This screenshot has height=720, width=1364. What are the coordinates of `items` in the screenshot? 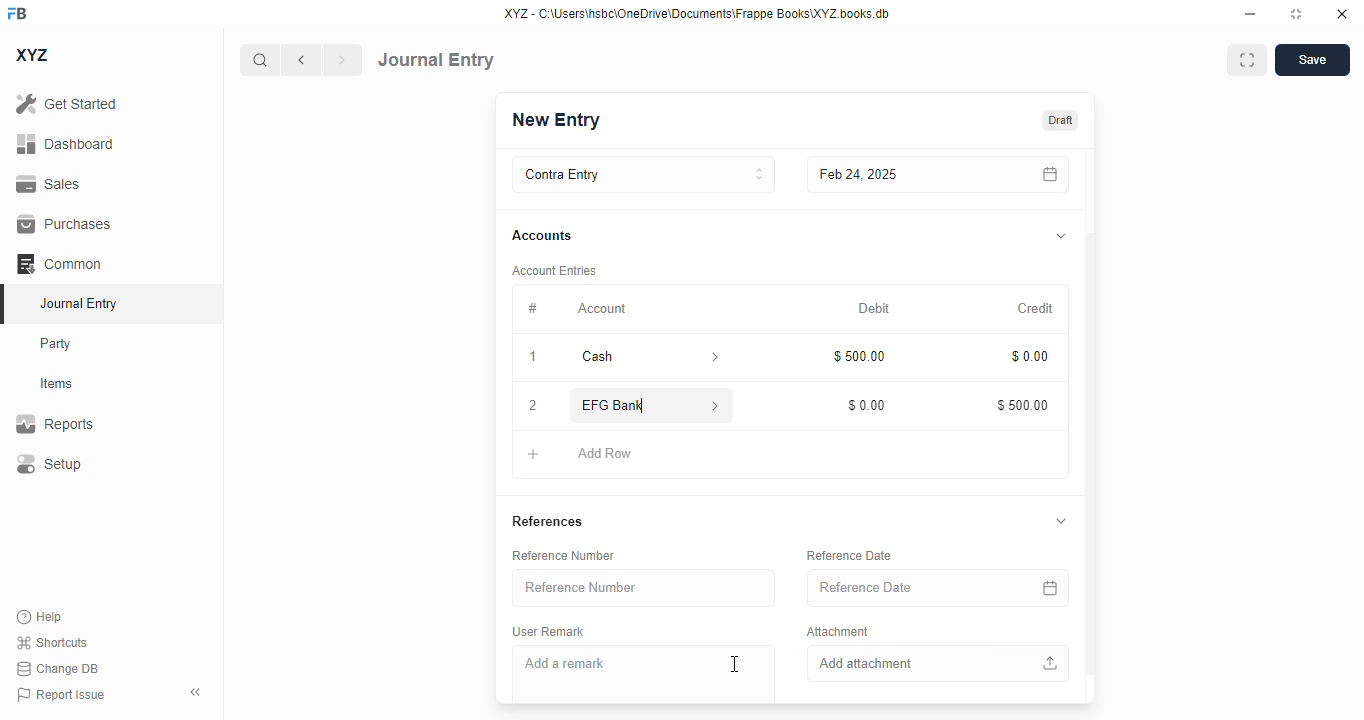 It's located at (57, 384).